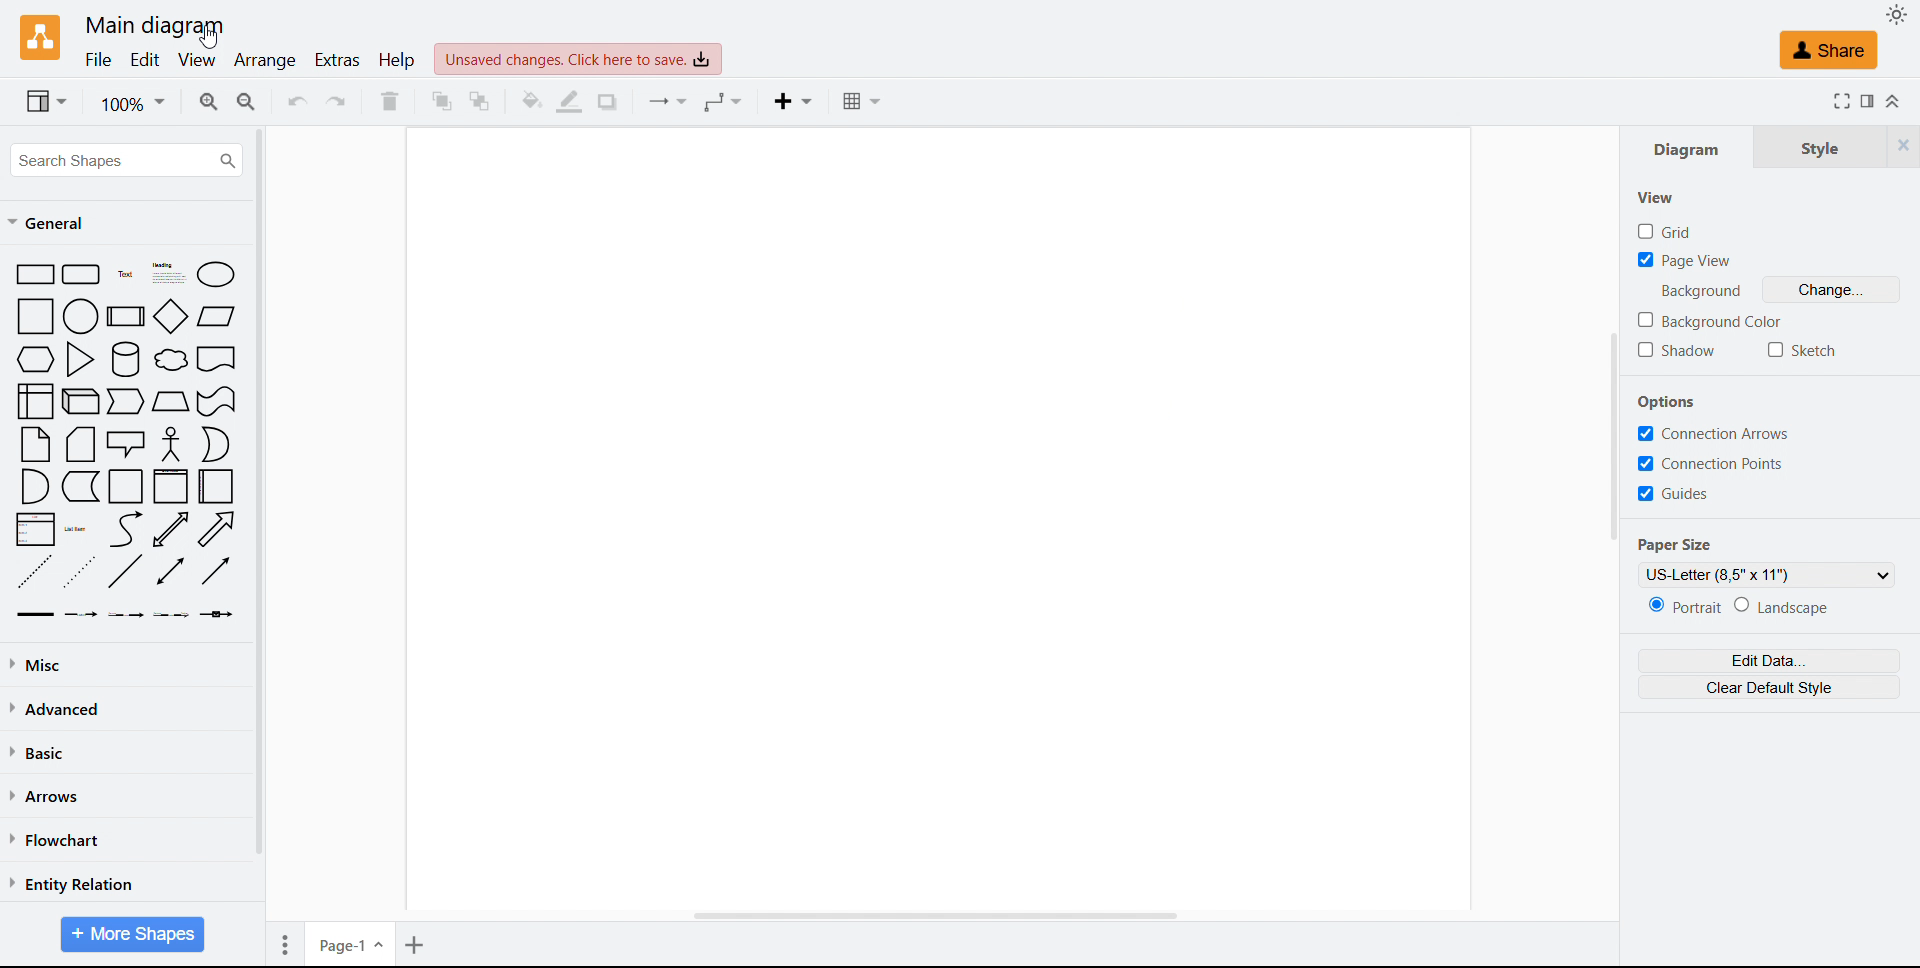  What do you see at coordinates (1906, 145) in the screenshot?
I see `Close tabs ` at bounding box center [1906, 145].